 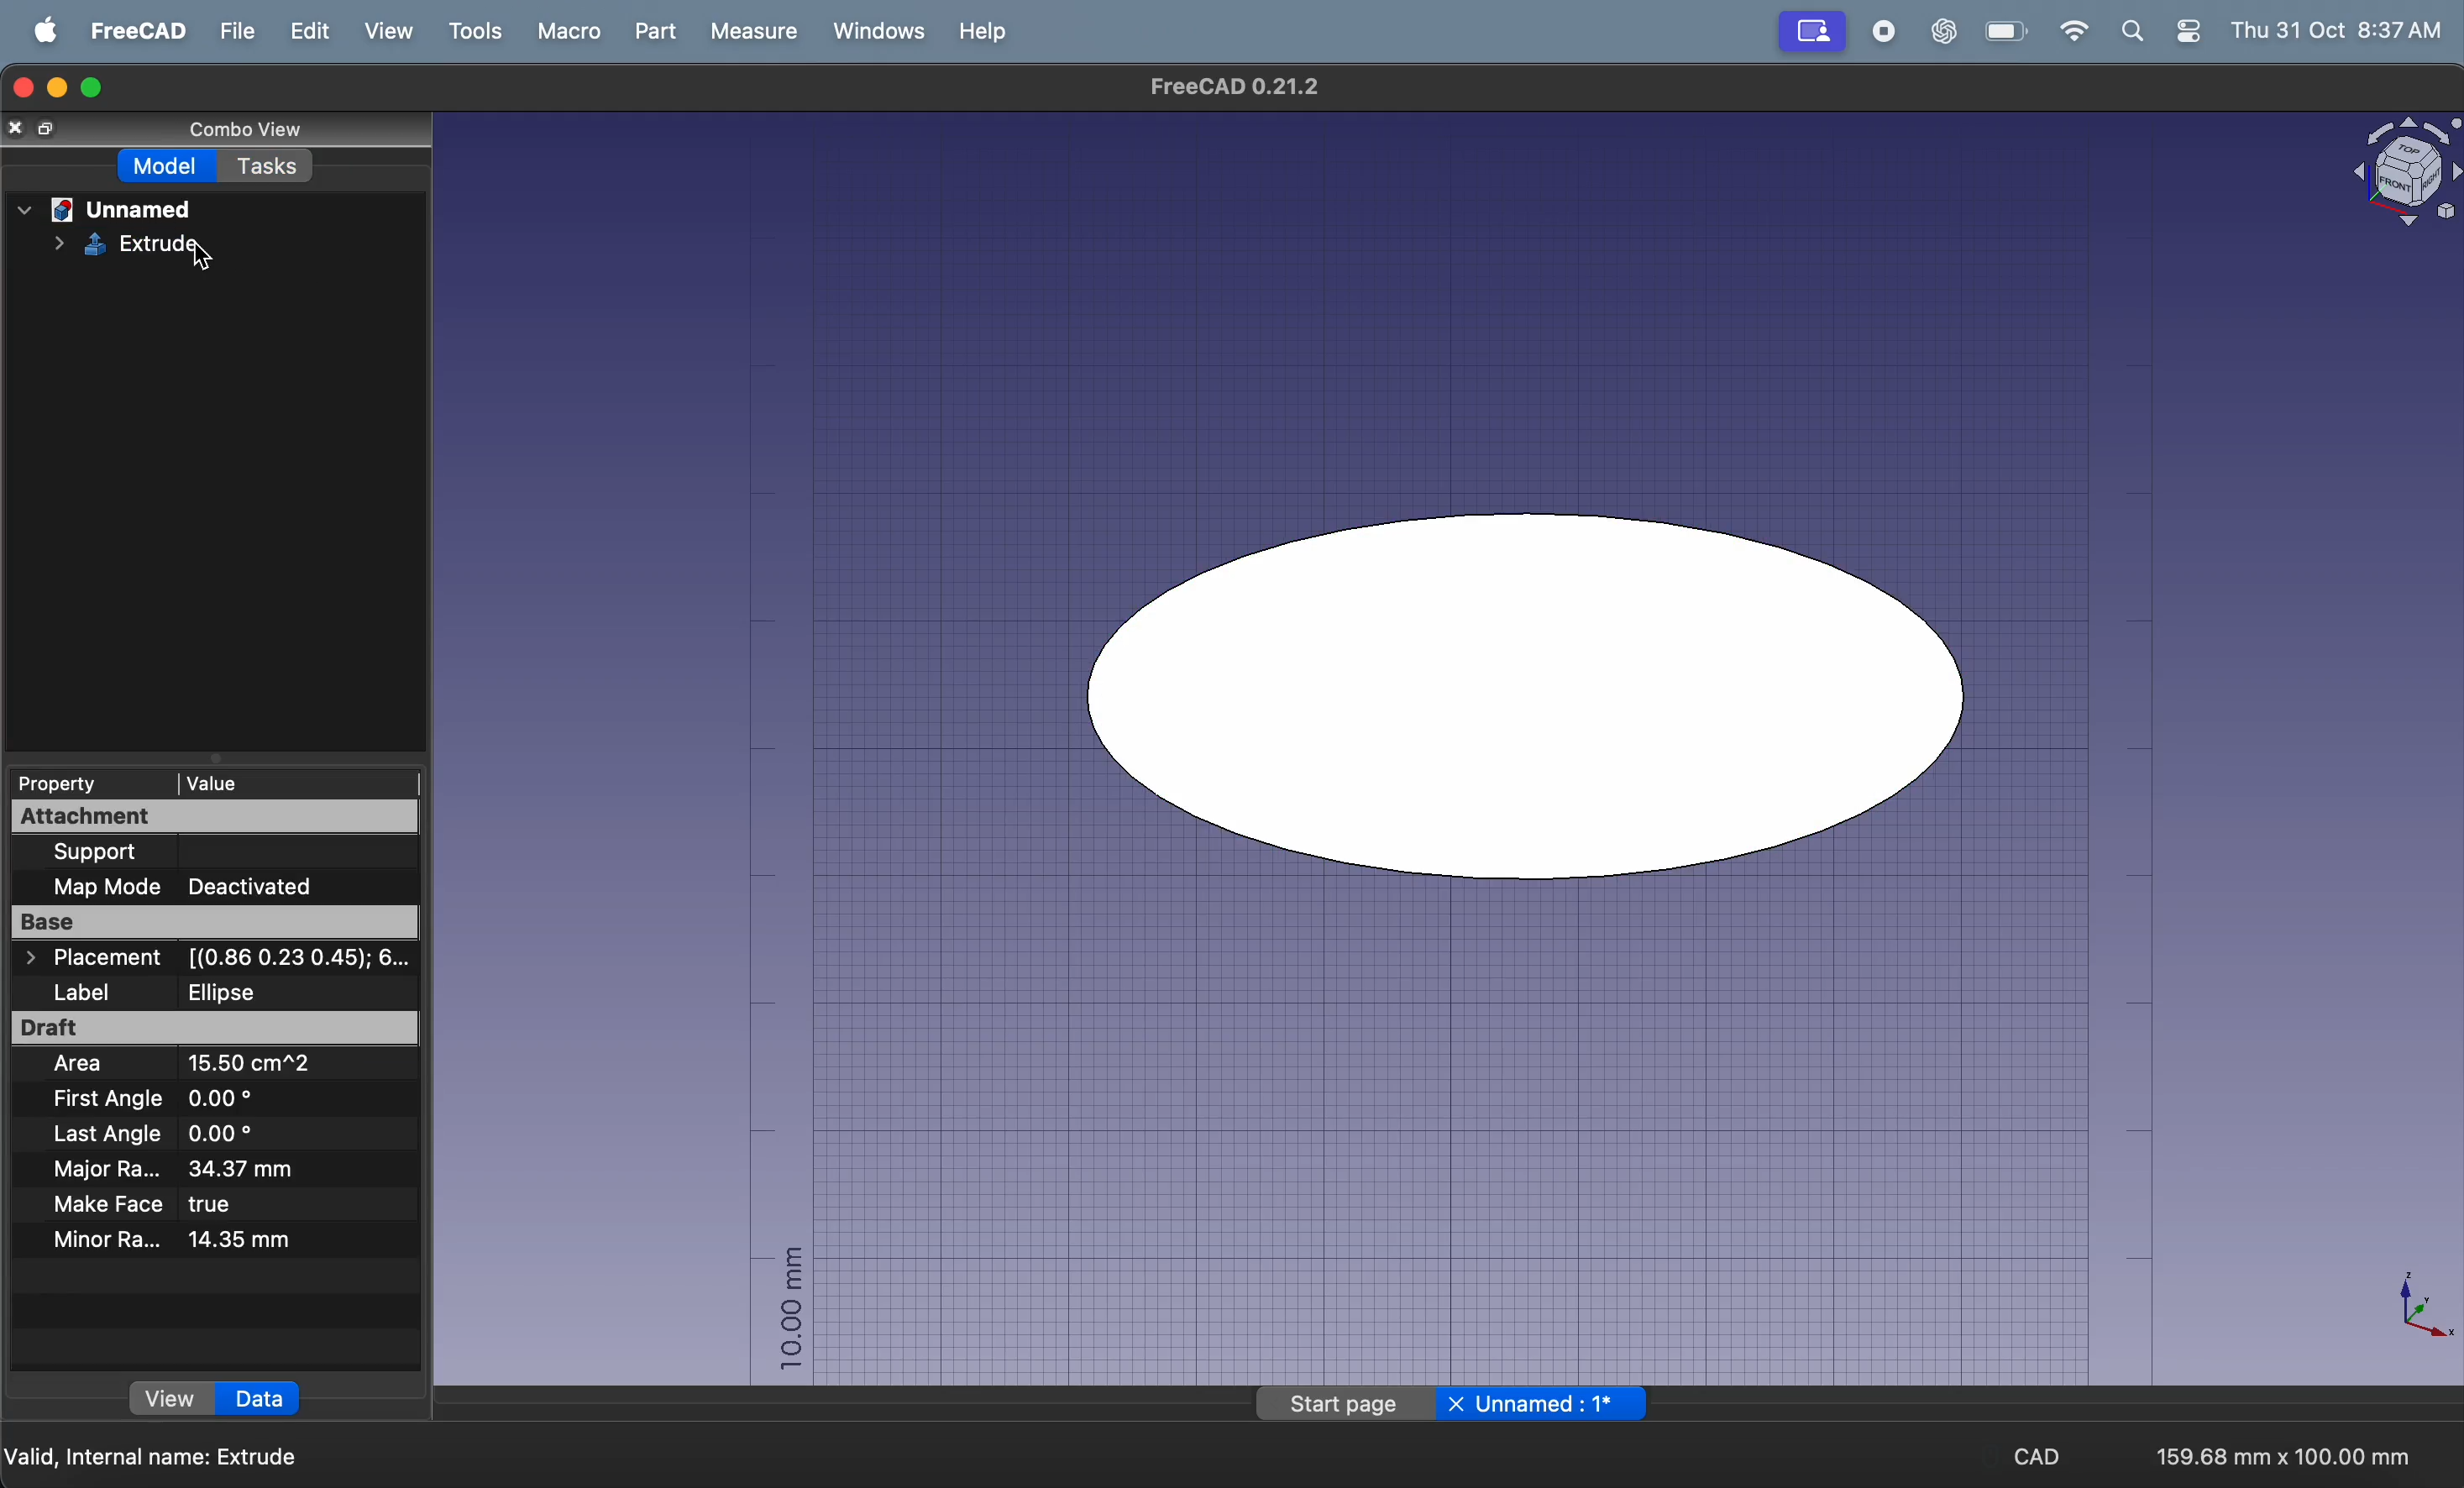 I want to click on help, so click(x=988, y=30).